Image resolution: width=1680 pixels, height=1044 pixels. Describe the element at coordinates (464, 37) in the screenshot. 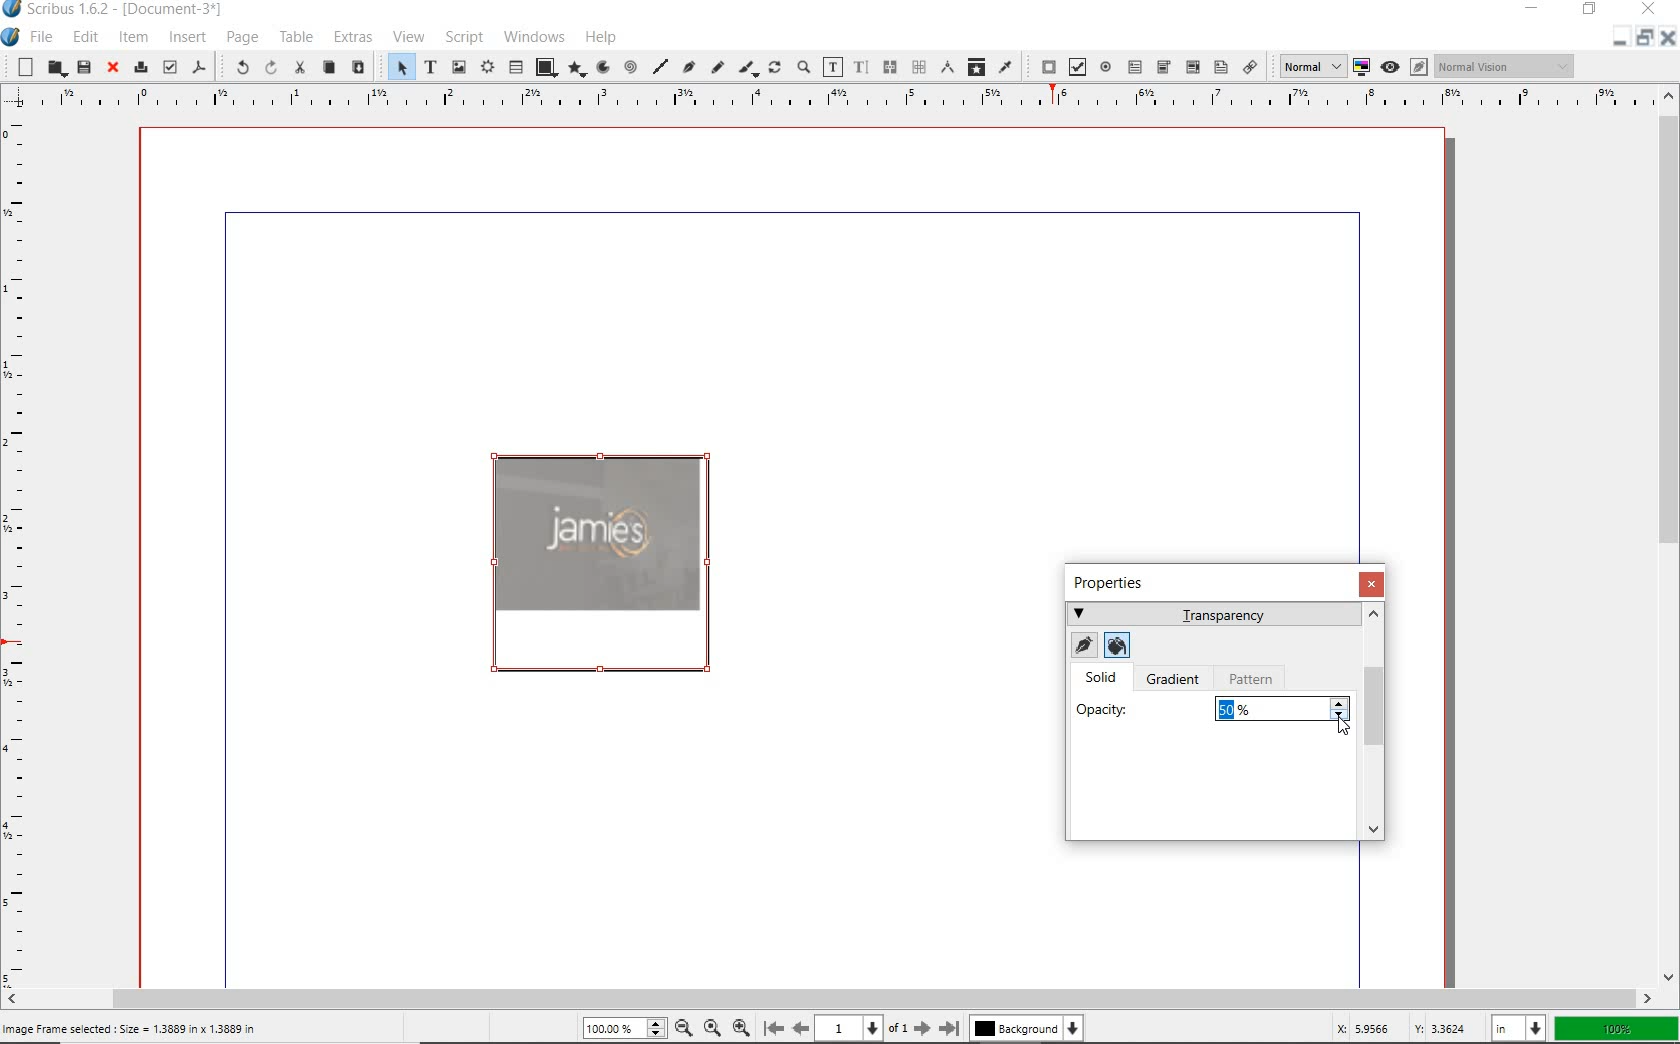

I see `SCRIPT` at that location.